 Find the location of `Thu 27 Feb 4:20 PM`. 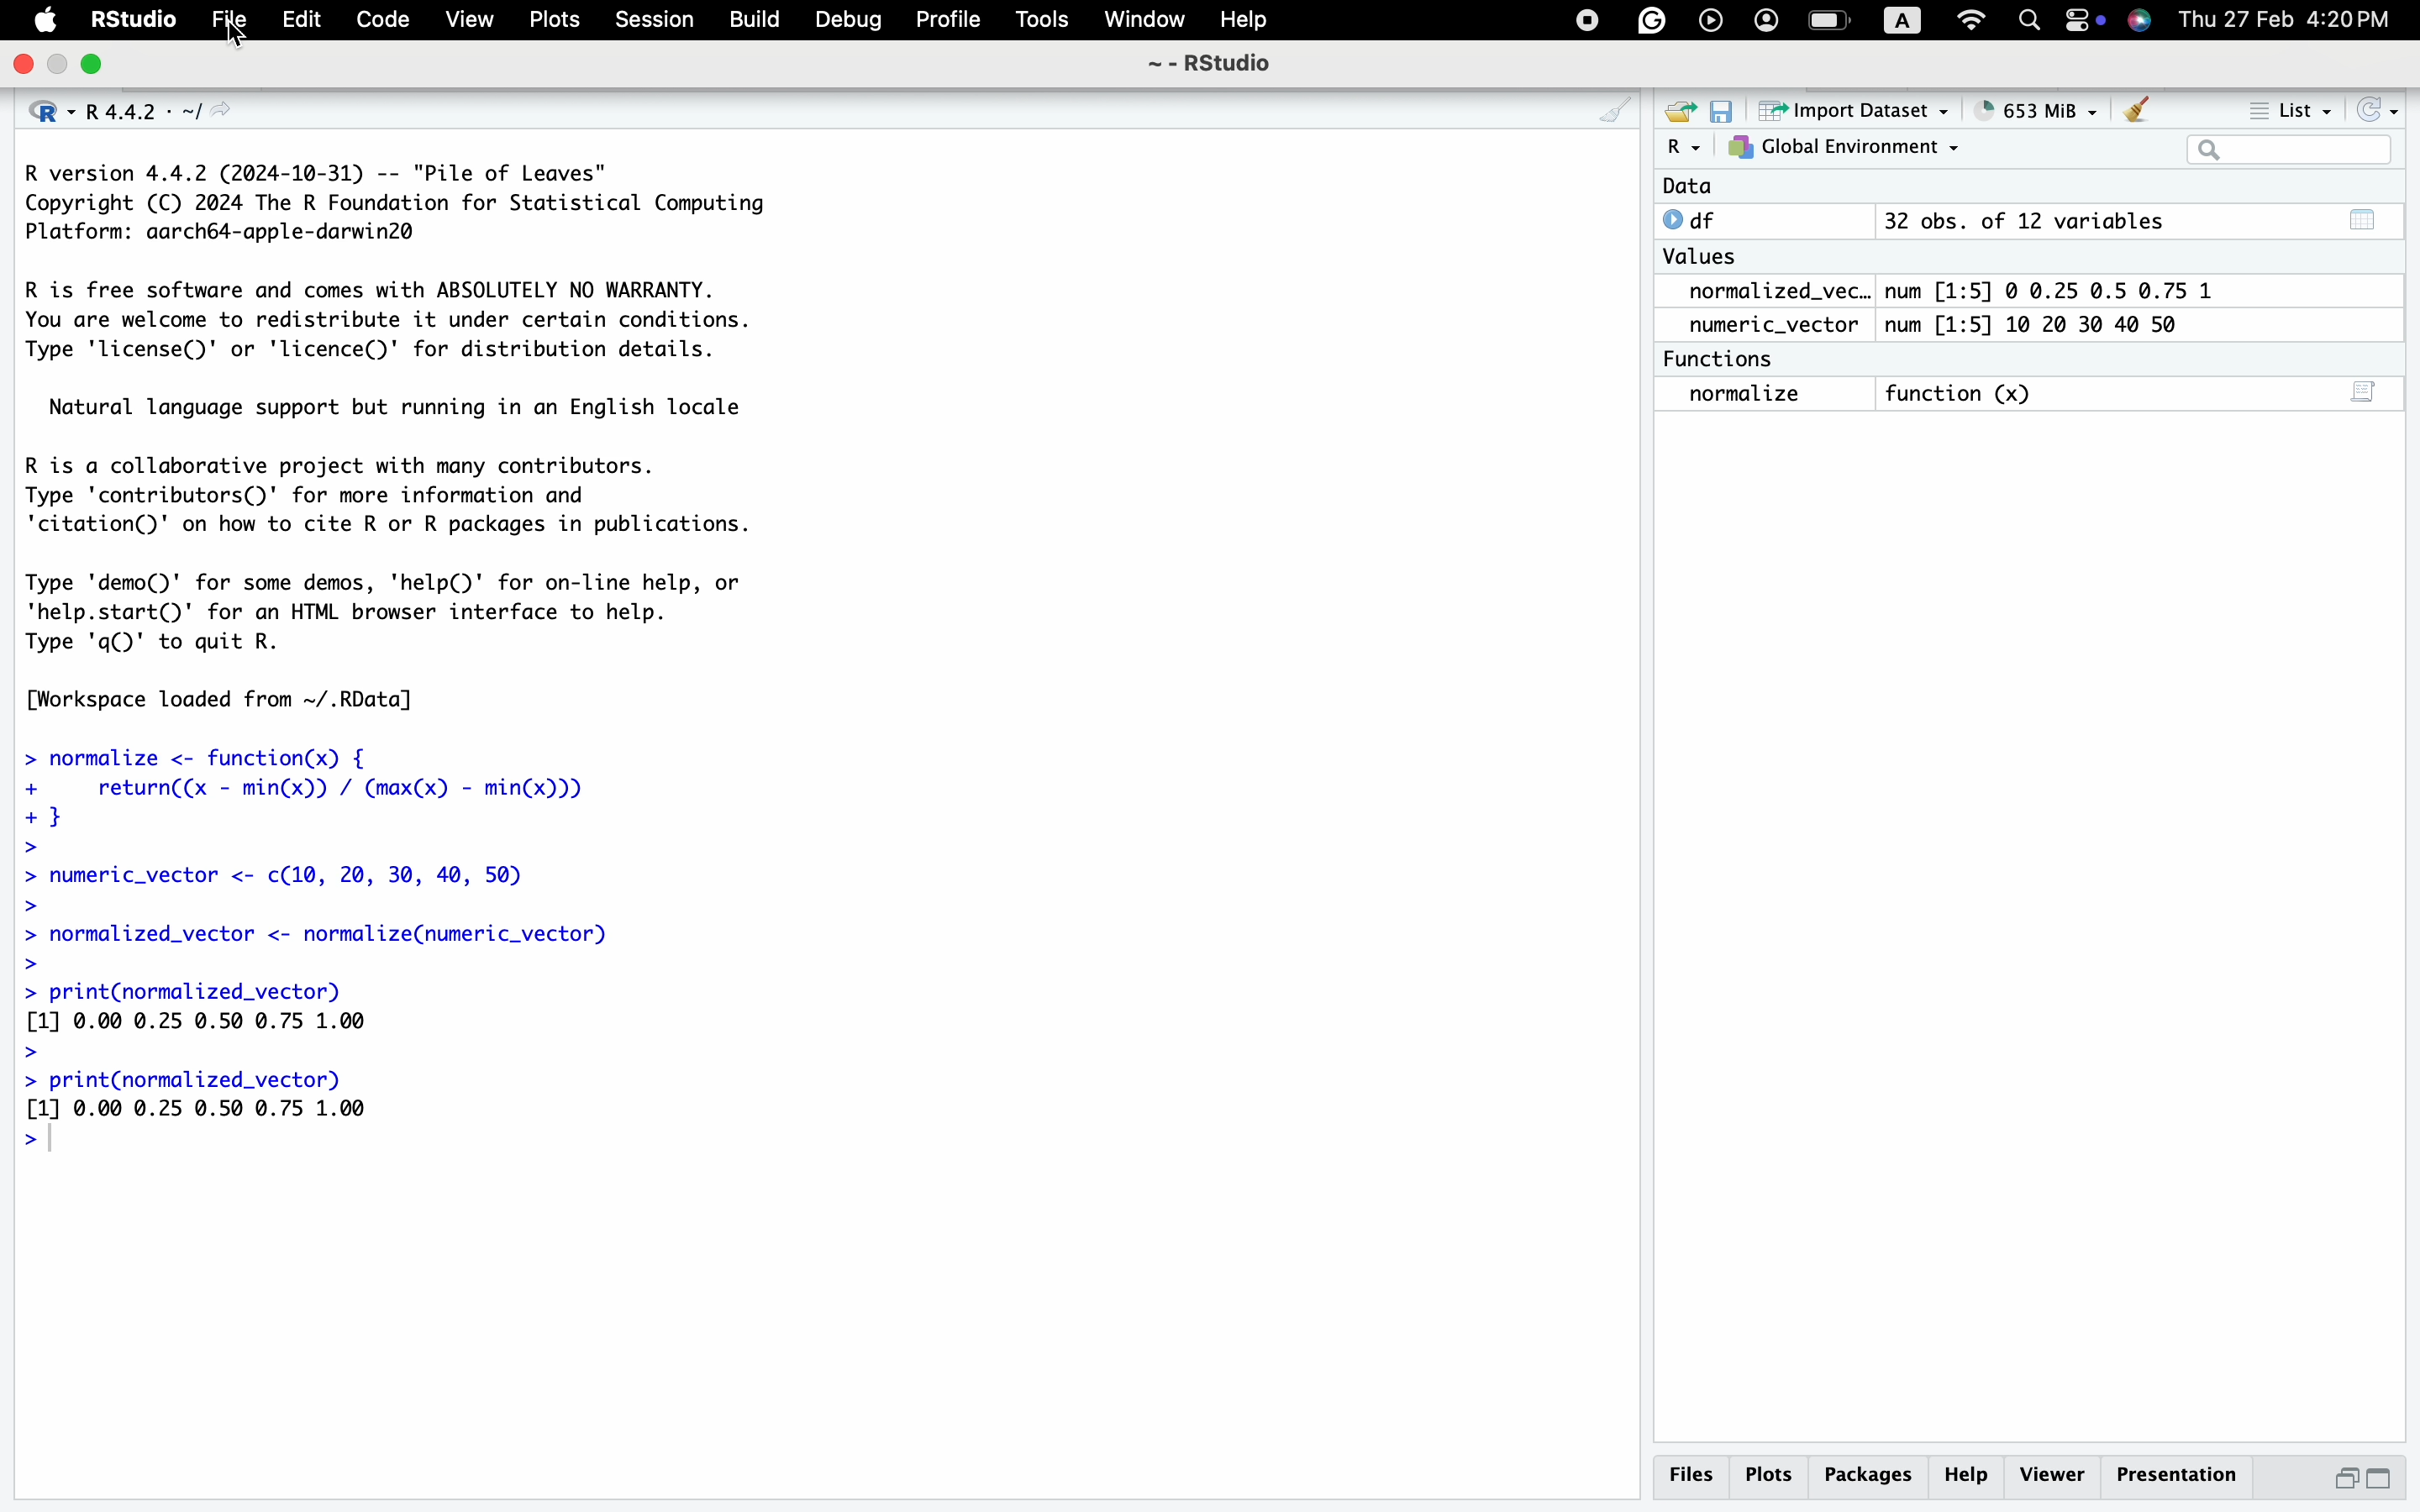

Thu 27 Feb 4:20 PM is located at coordinates (2294, 19).